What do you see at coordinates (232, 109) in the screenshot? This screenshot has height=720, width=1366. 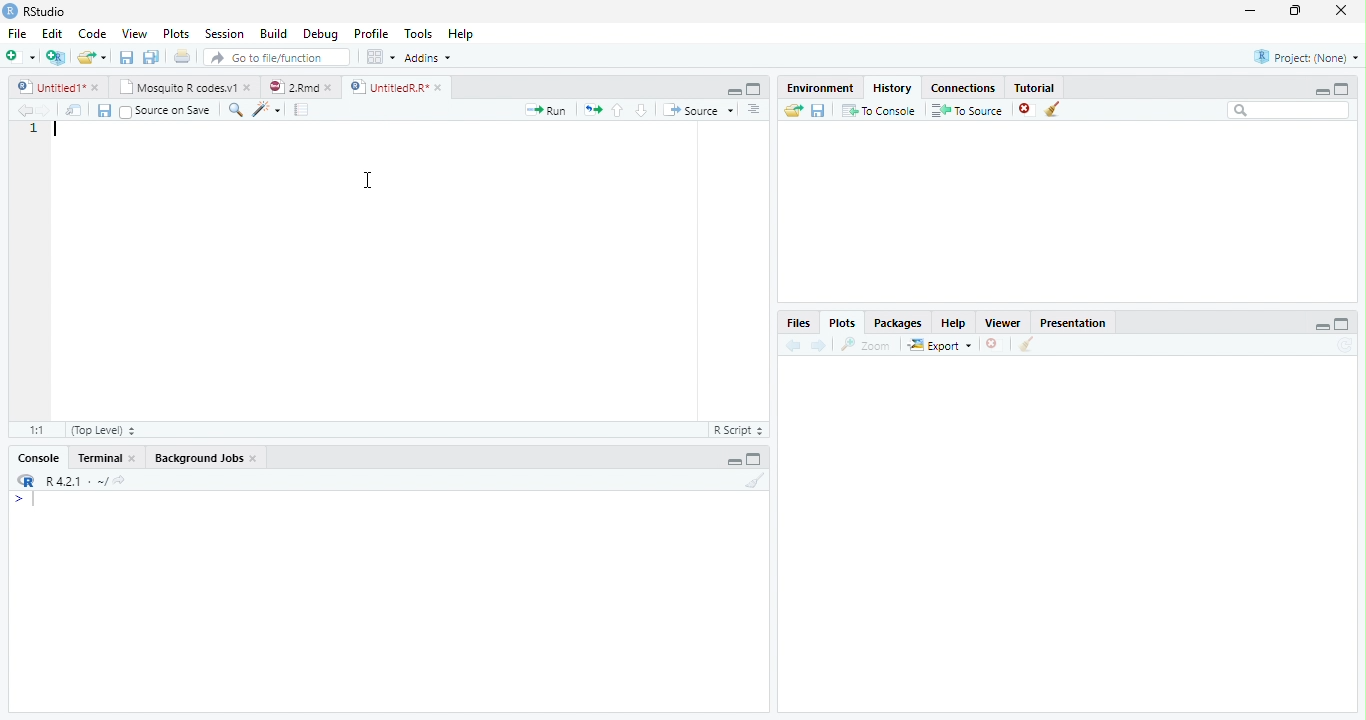 I see `search` at bounding box center [232, 109].